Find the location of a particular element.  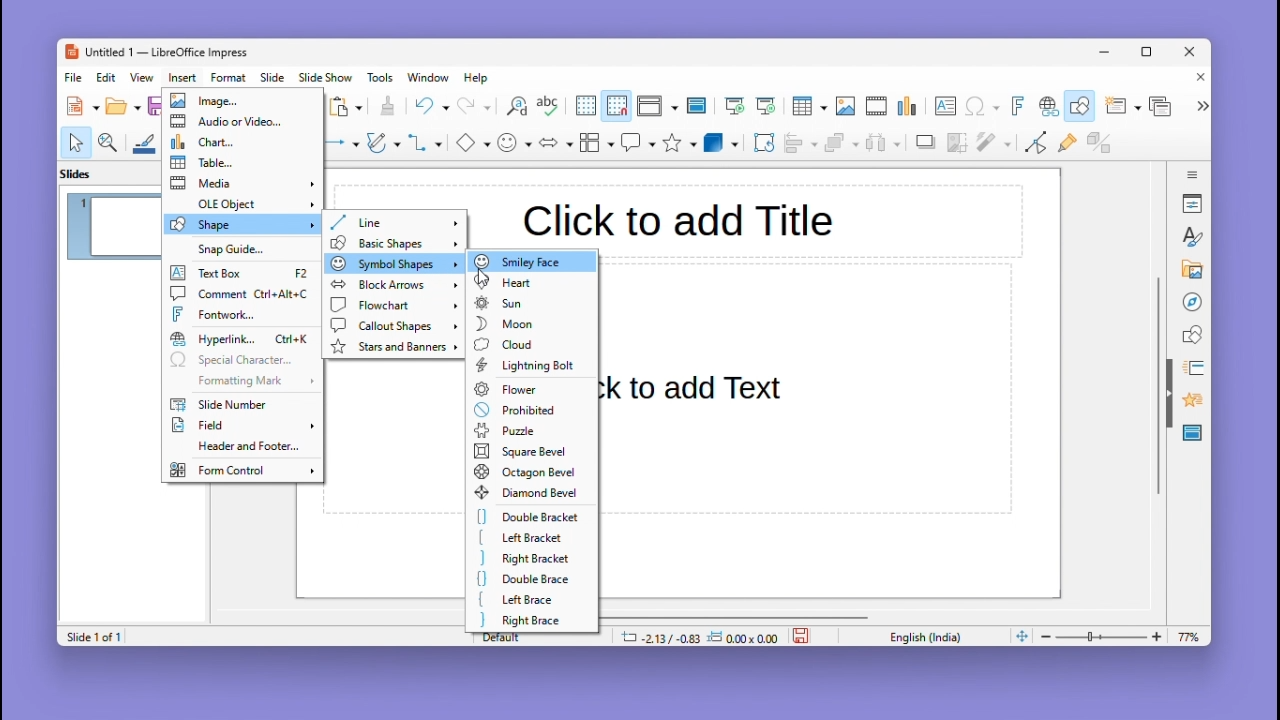

new is located at coordinates (84, 106).